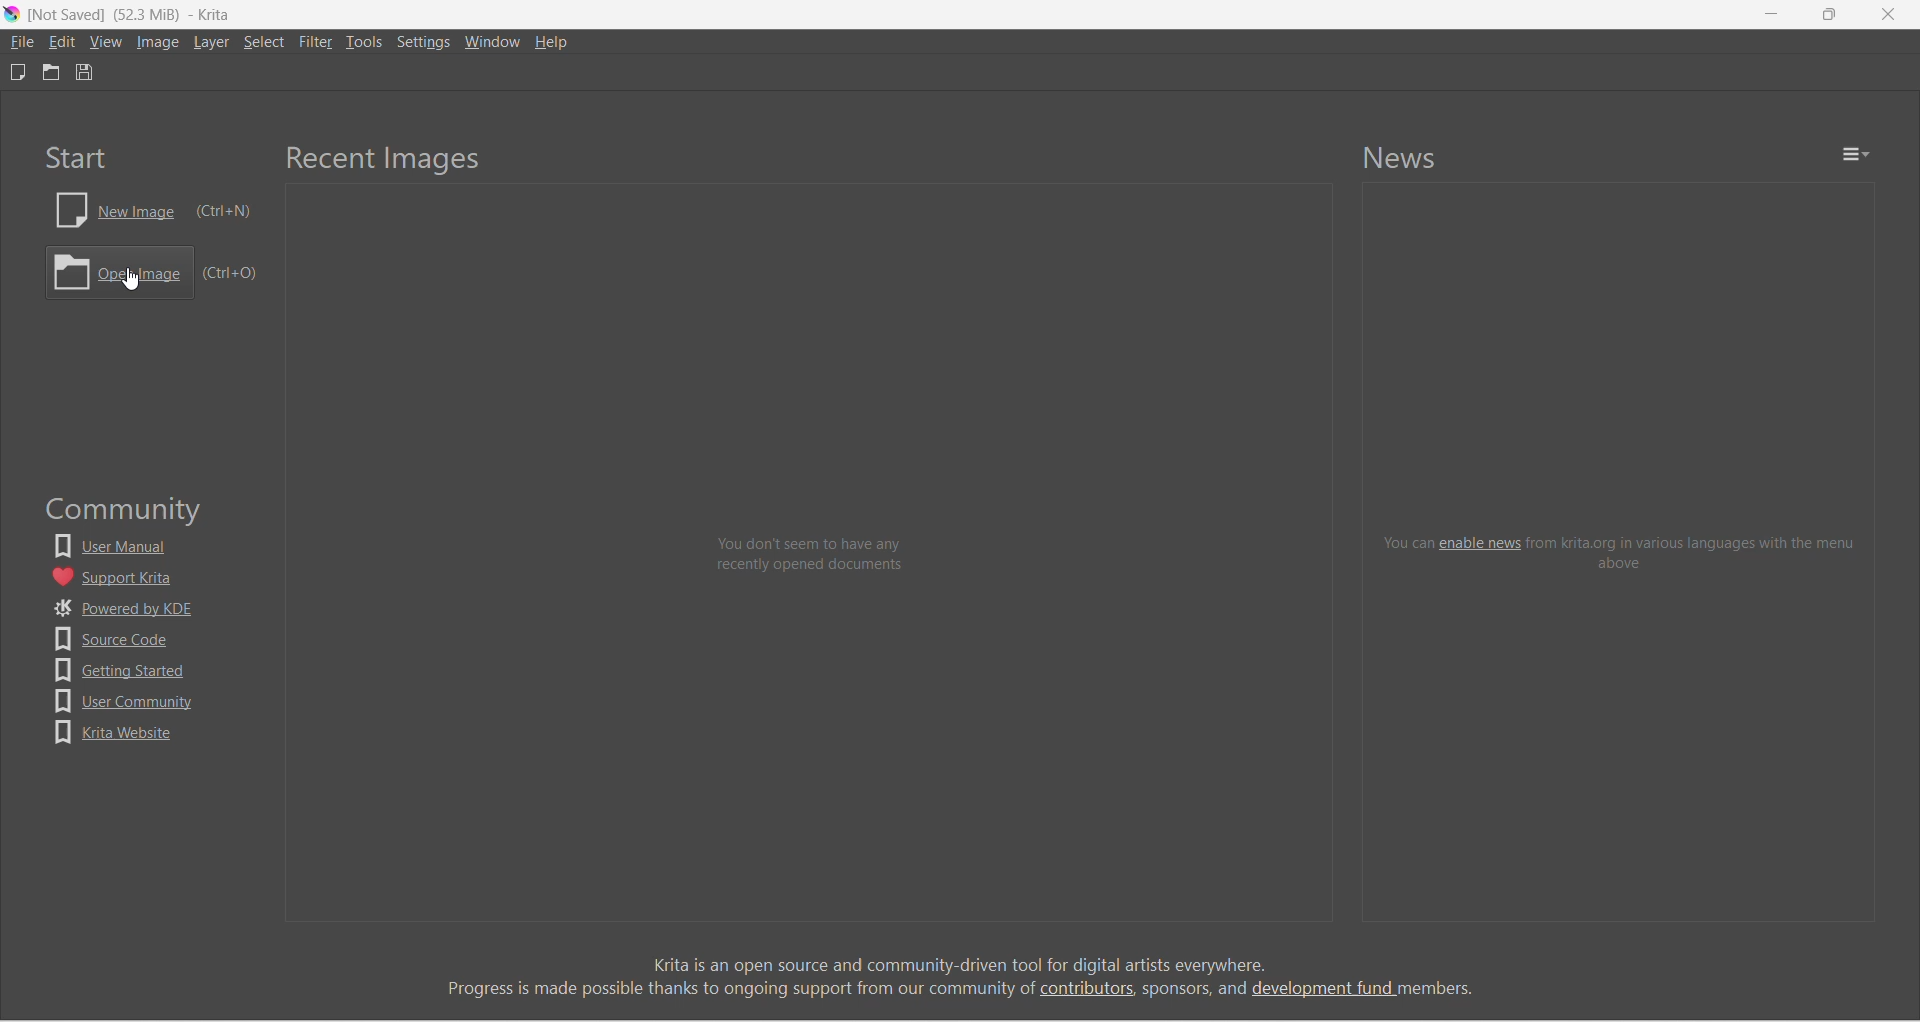  Describe the element at coordinates (1856, 154) in the screenshot. I see `news option` at that location.